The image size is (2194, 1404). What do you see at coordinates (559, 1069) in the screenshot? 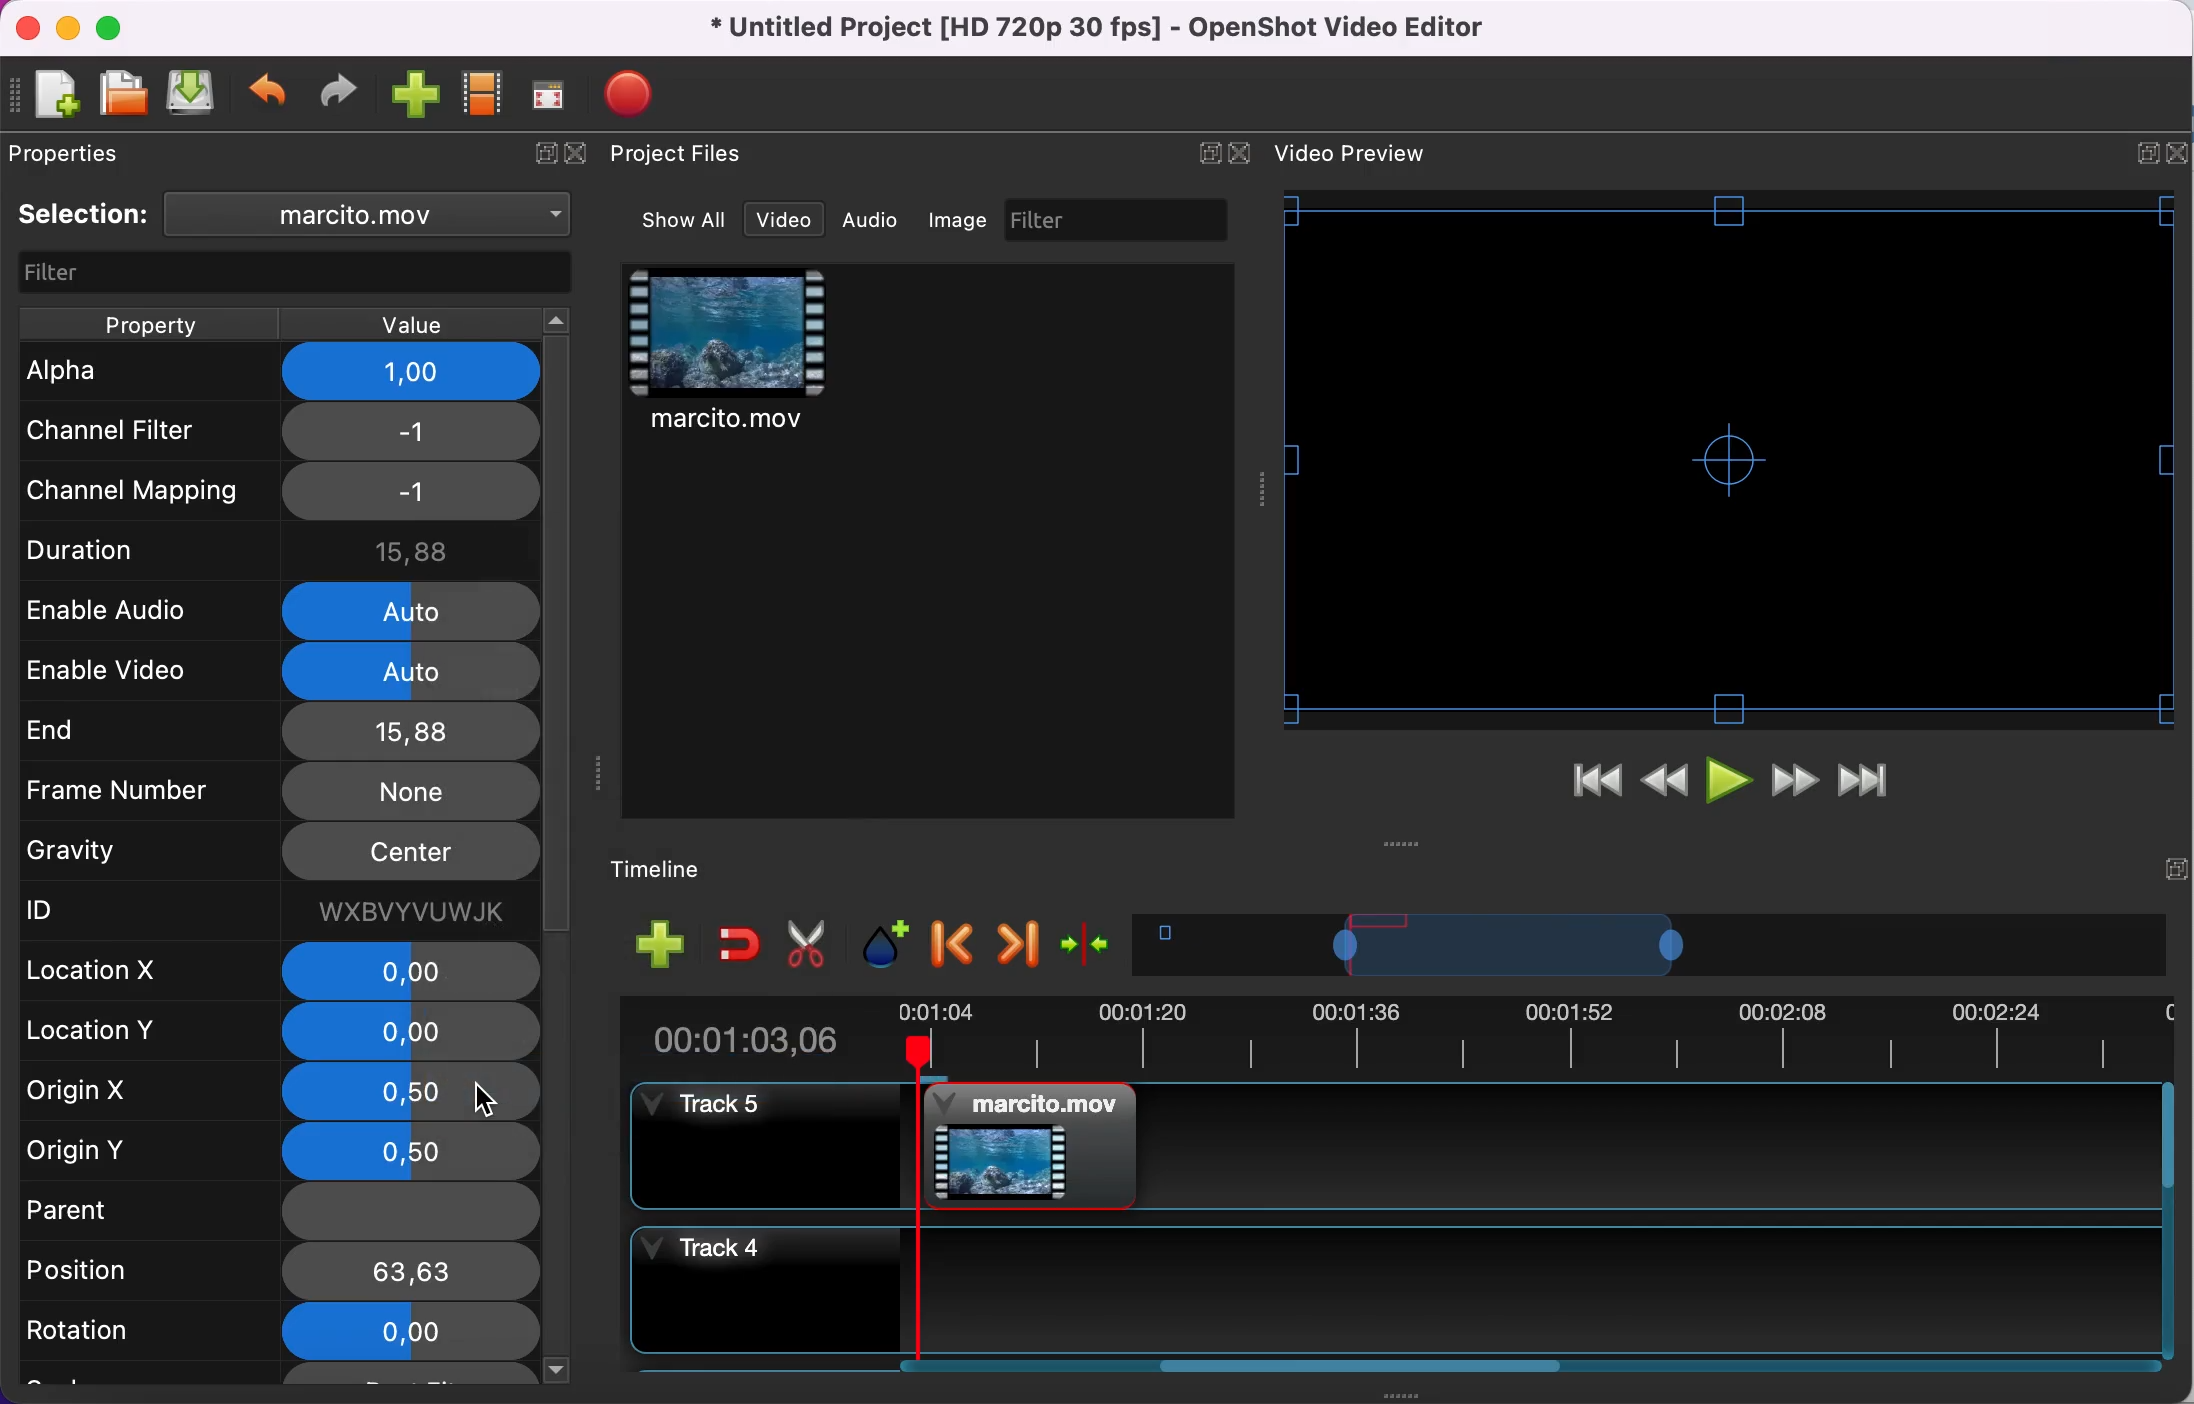
I see `vertical scroll bar` at bounding box center [559, 1069].